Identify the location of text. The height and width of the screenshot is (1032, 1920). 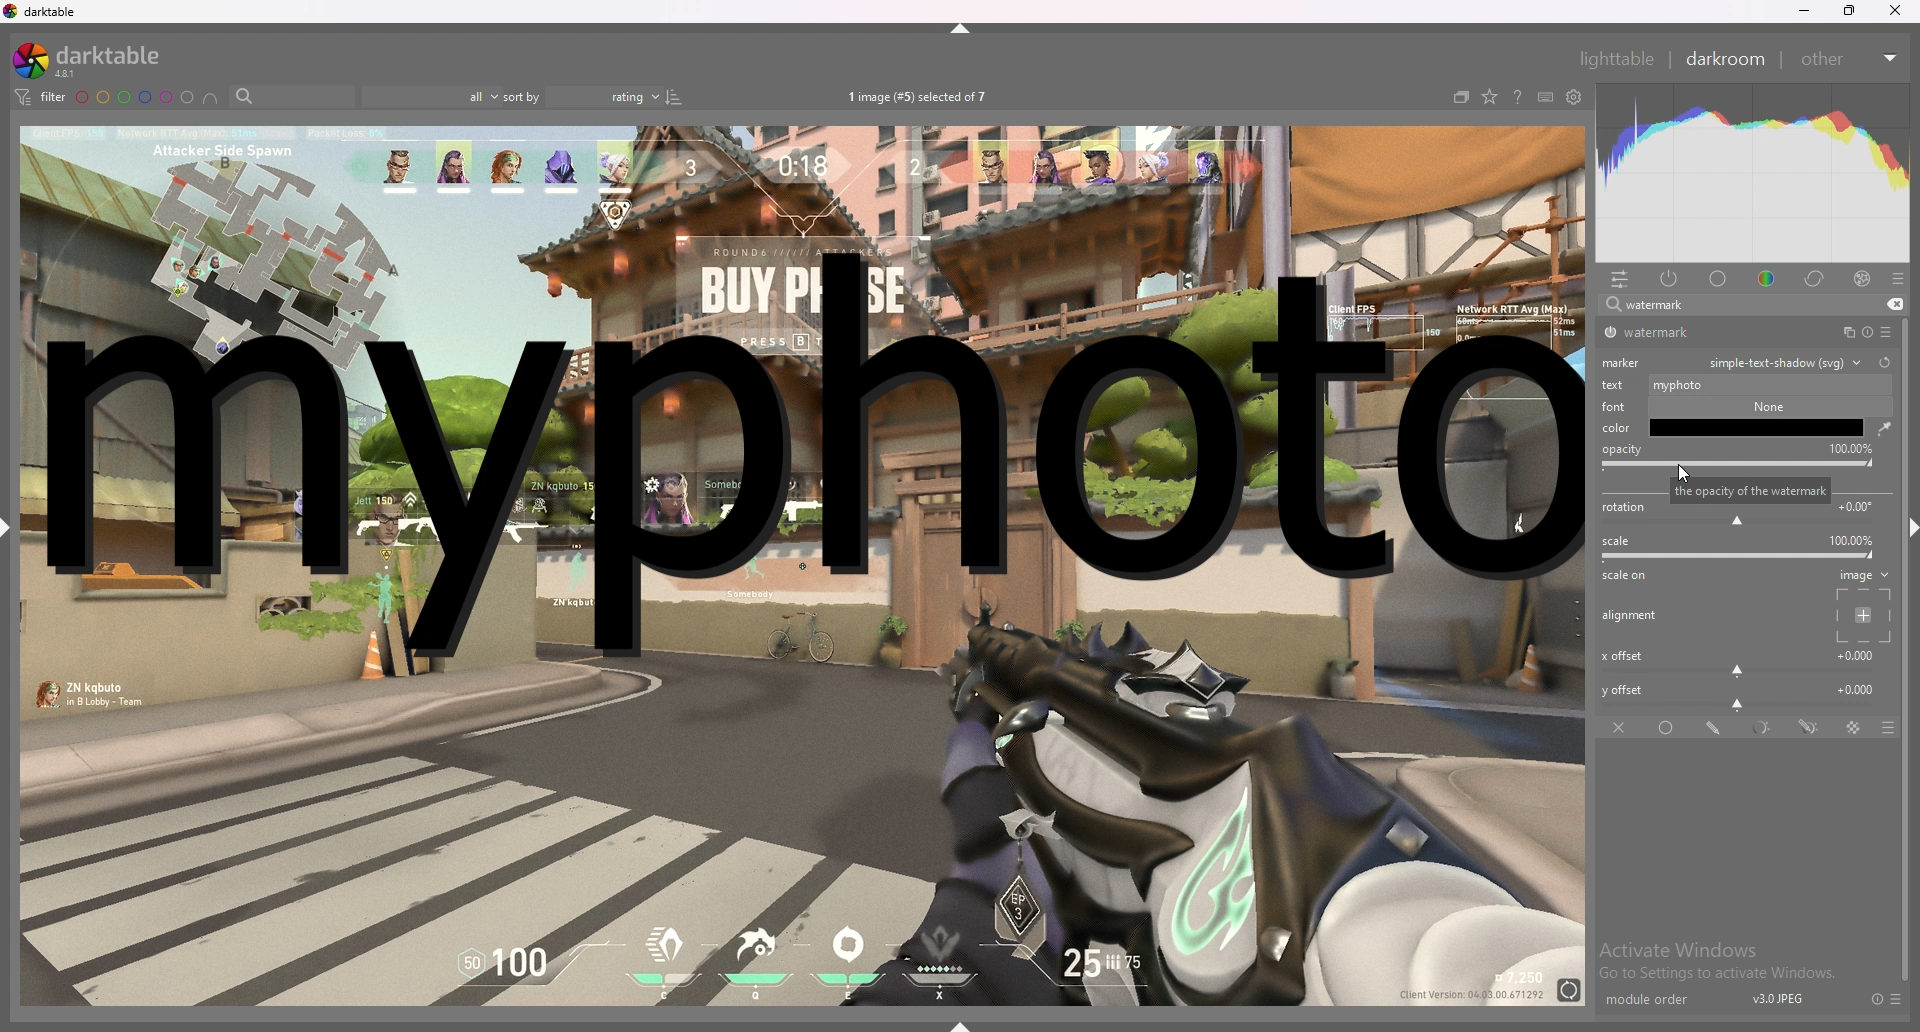
(1616, 384).